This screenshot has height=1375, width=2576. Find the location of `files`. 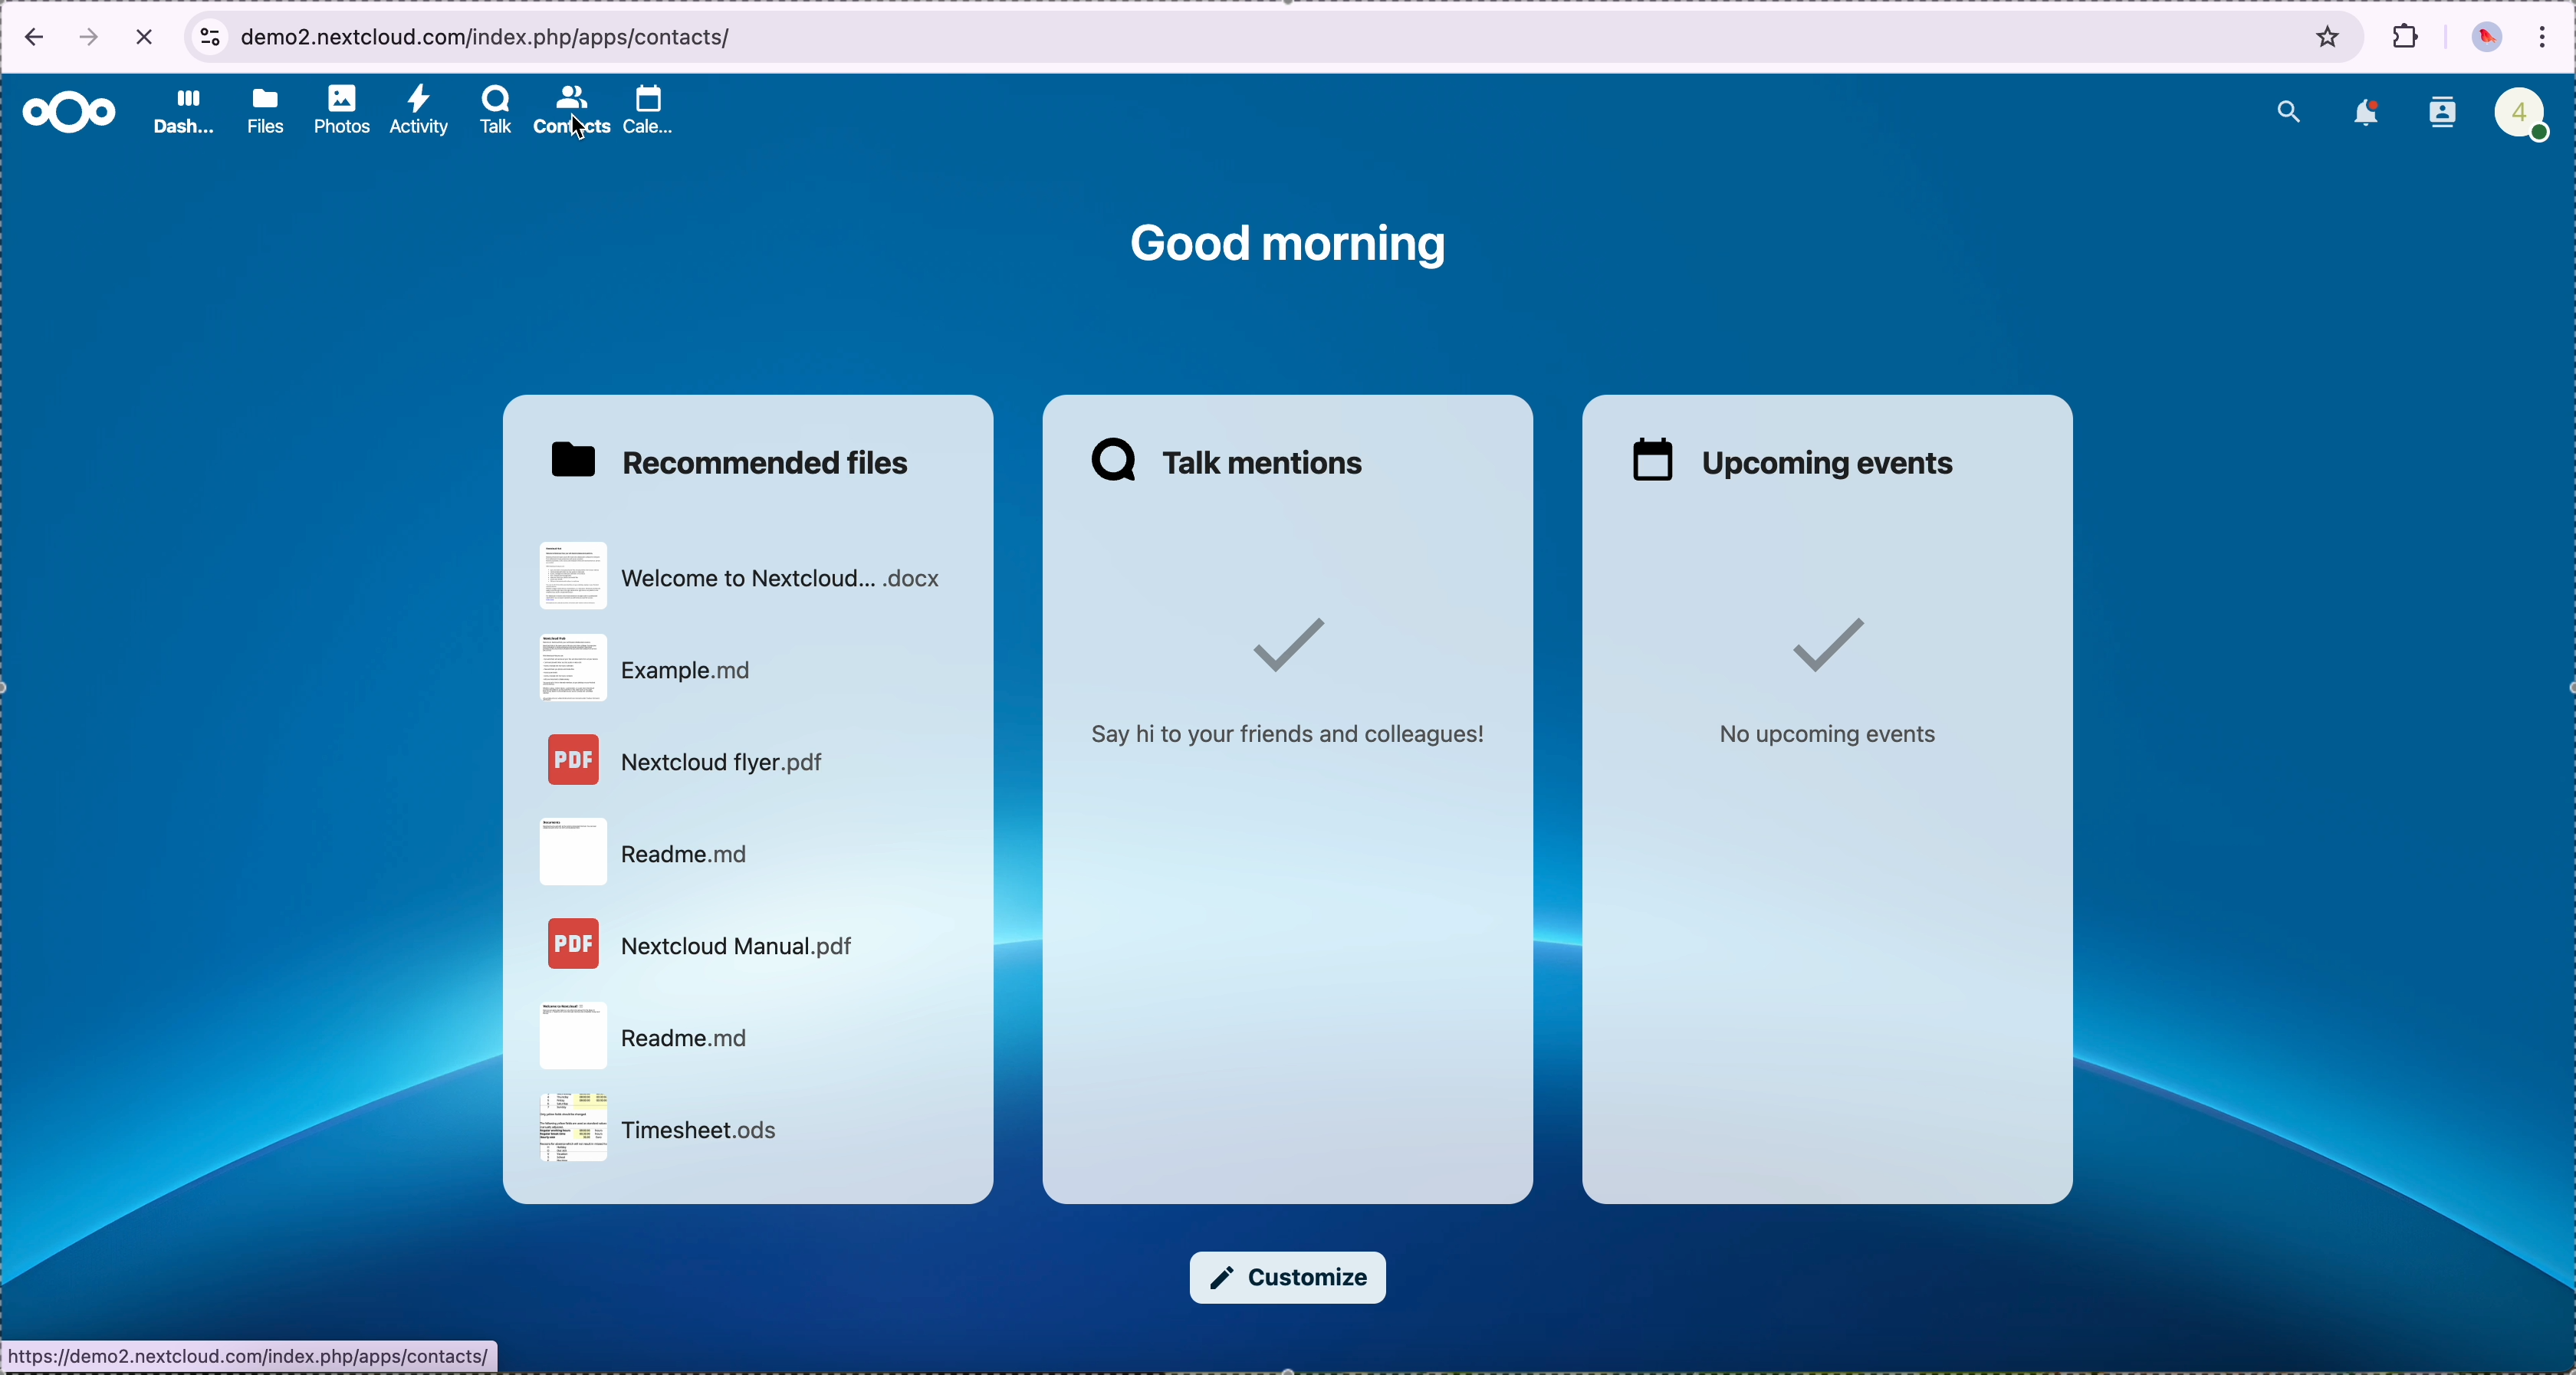

files is located at coordinates (261, 110).